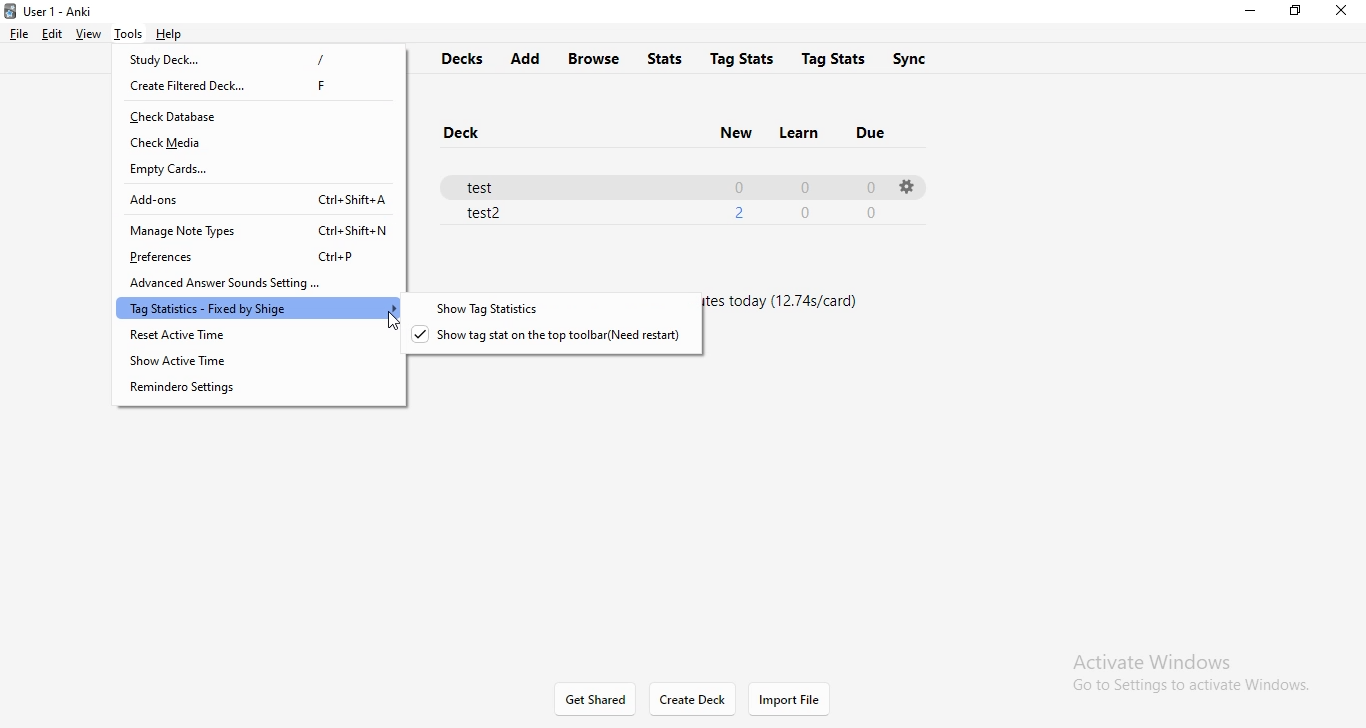  What do you see at coordinates (1256, 13) in the screenshot?
I see `minimise` at bounding box center [1256, 13].